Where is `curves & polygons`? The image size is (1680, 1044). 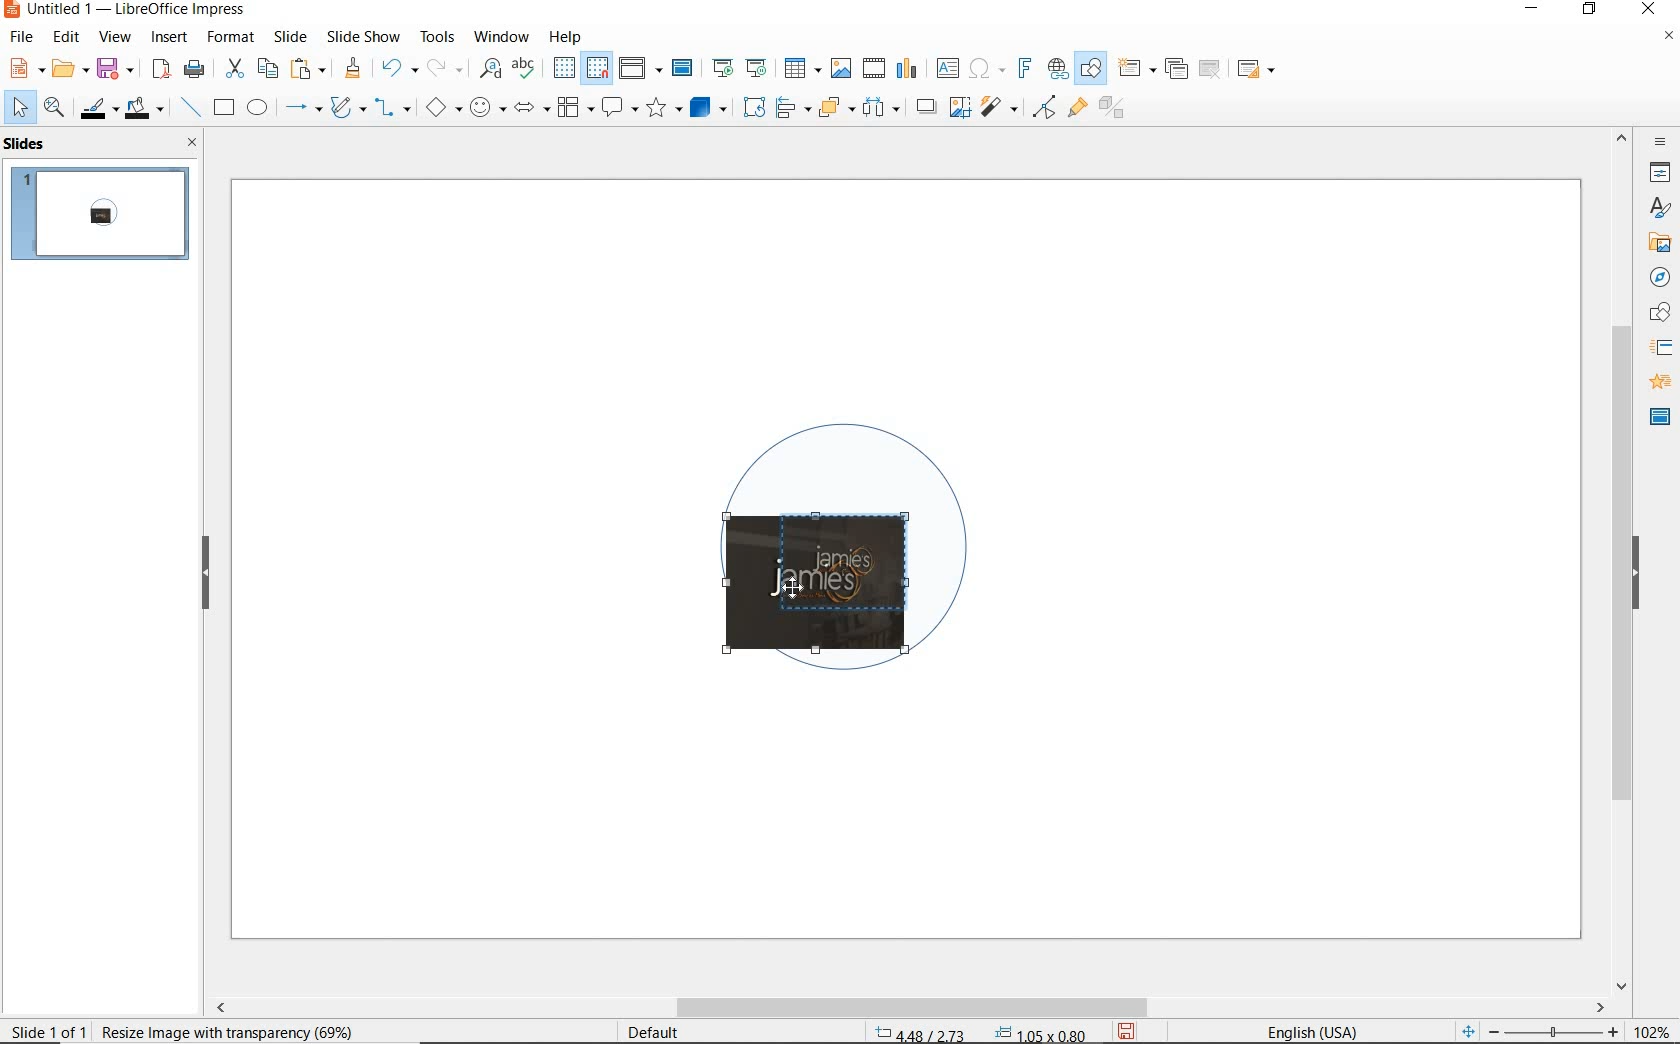 curves & polygons is located at coordinates (347, 108).